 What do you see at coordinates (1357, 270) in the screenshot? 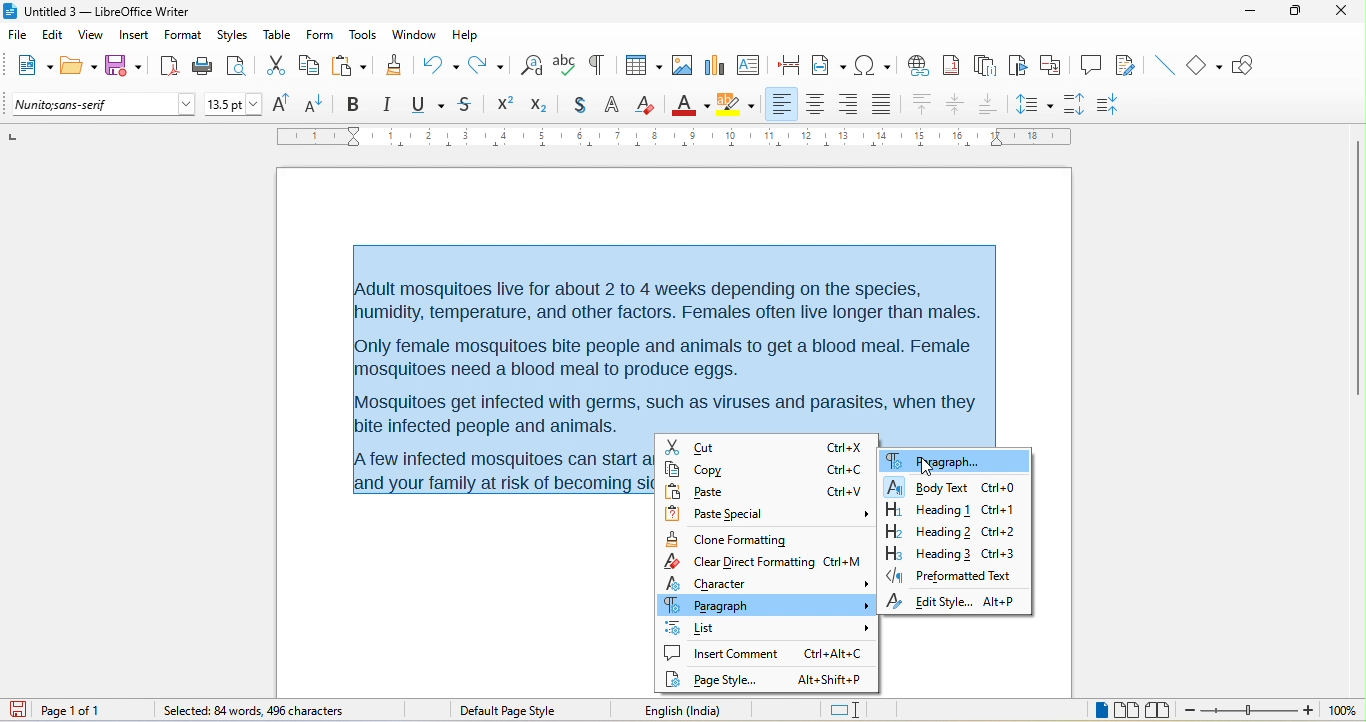
I see `vertical scroll bar` at bounding box center [1357, 270].